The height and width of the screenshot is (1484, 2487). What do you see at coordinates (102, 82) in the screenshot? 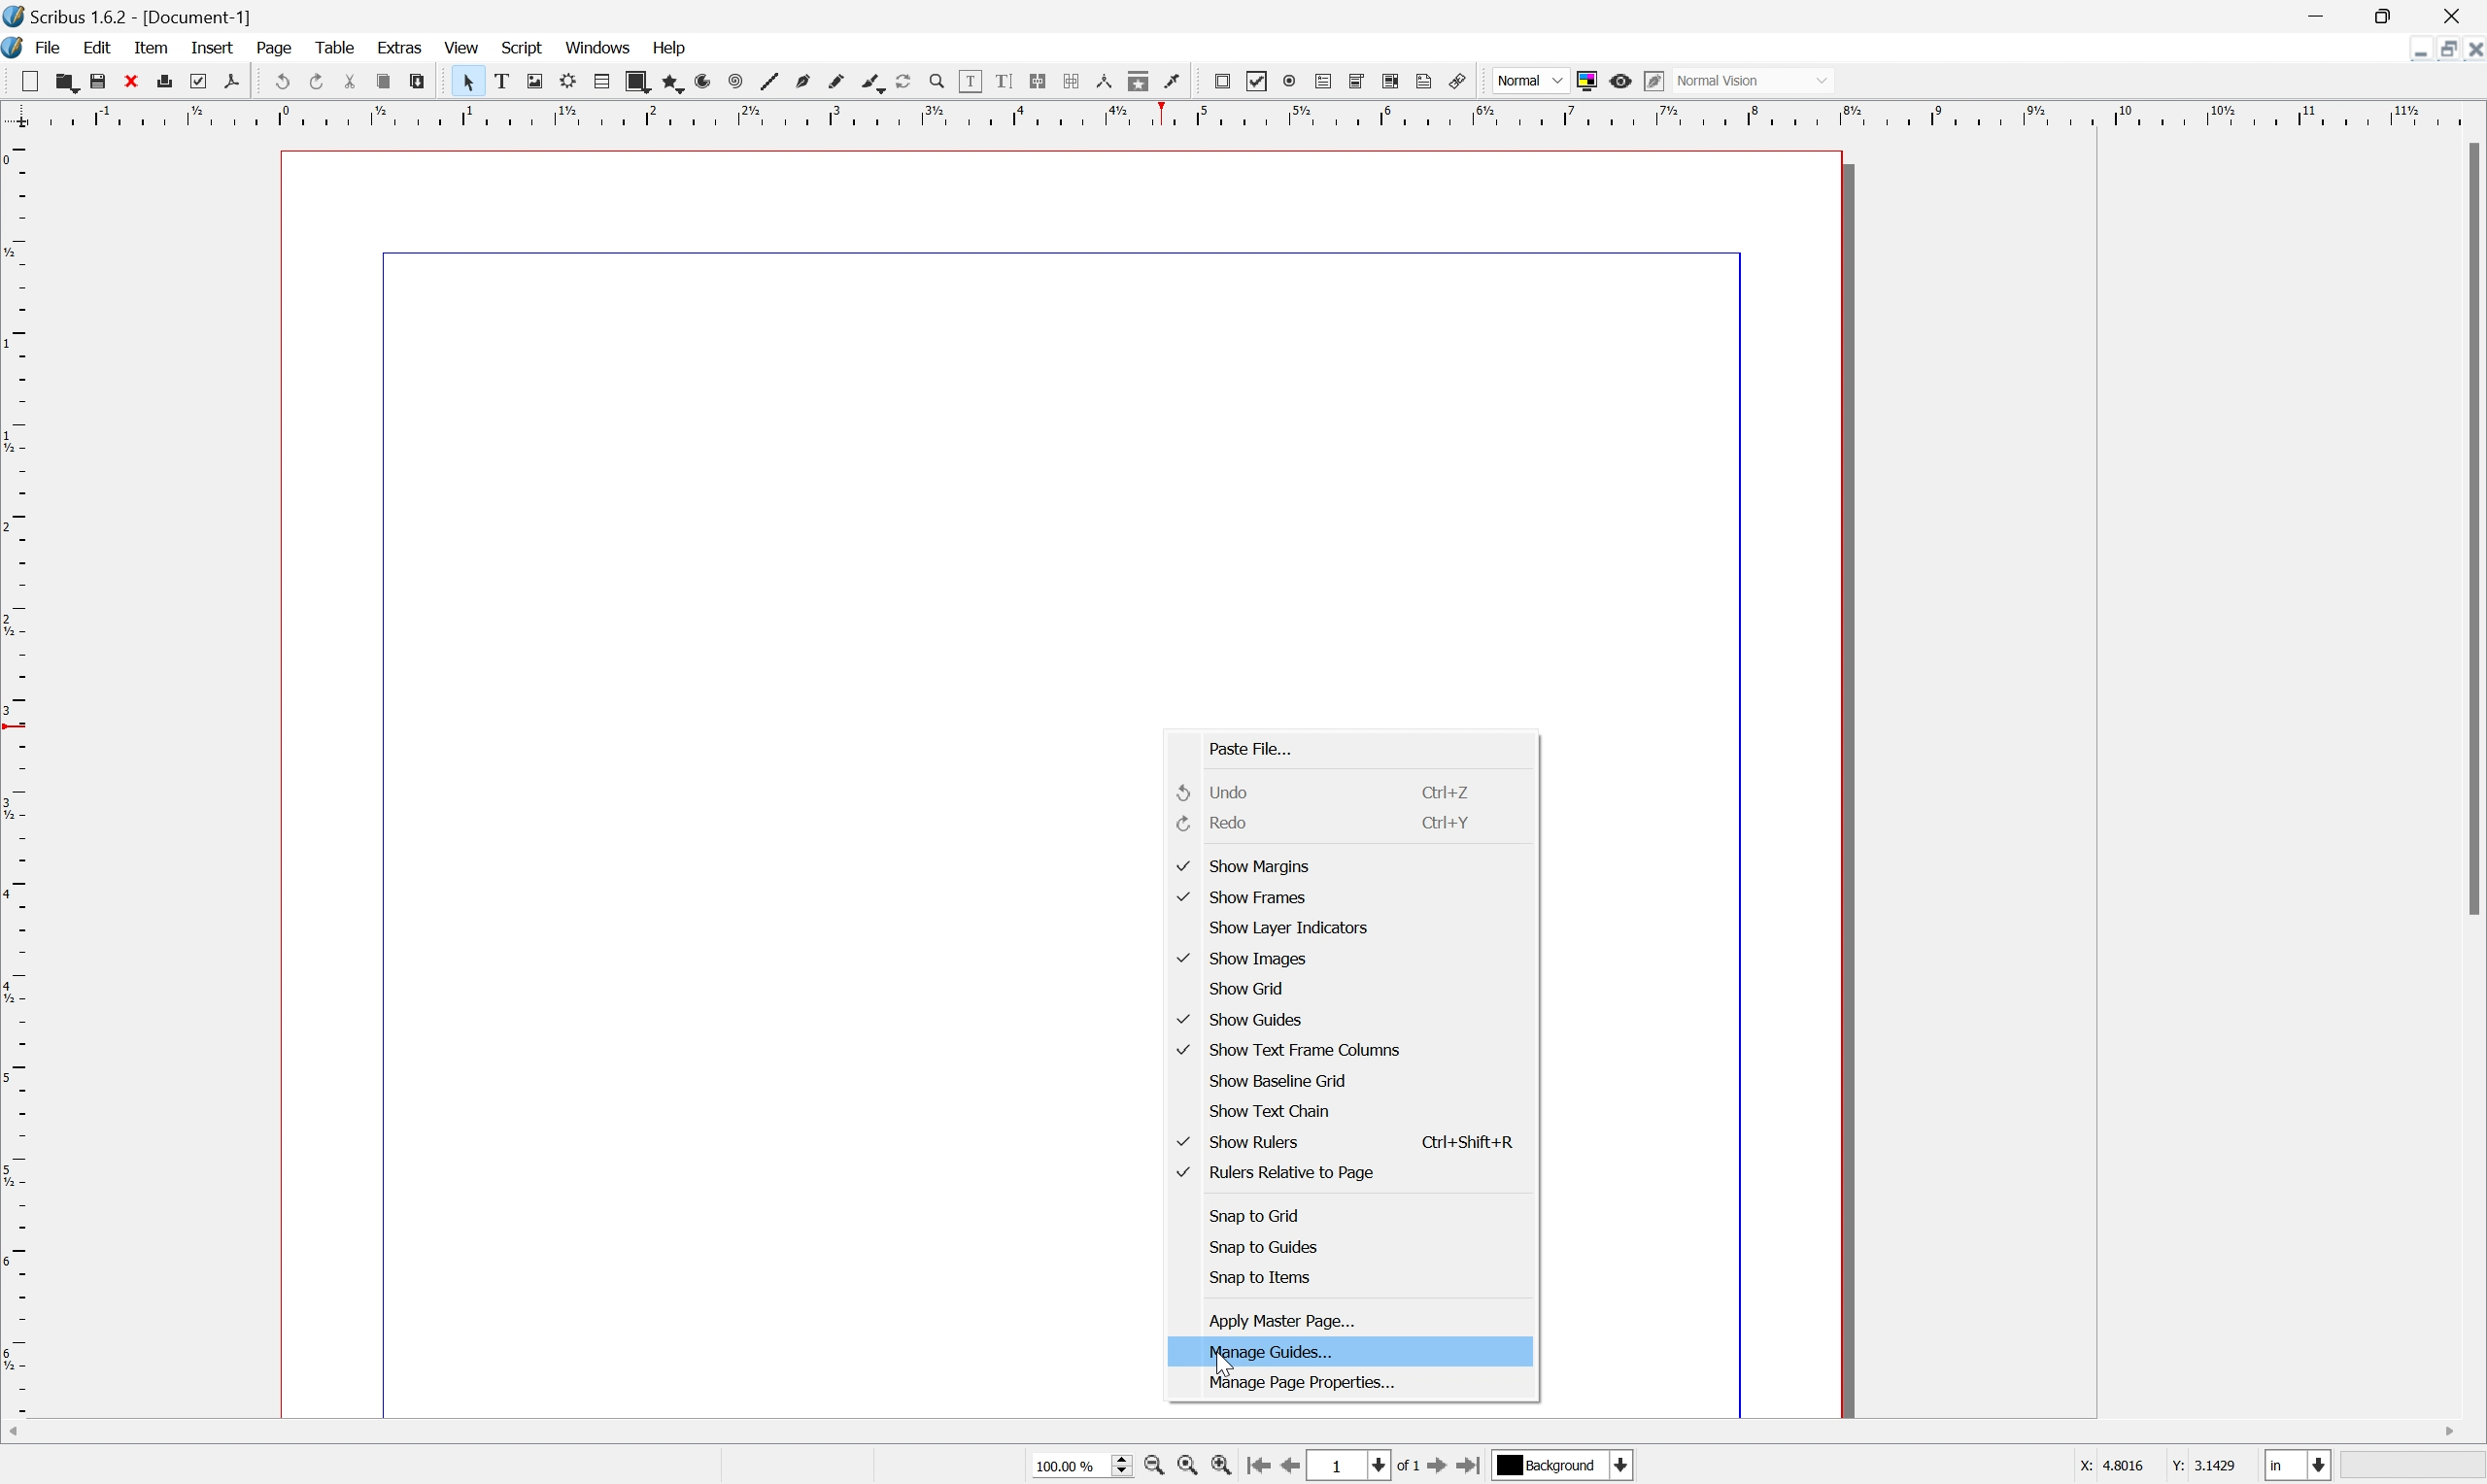
I see `save` at bounding box center [102, 82].